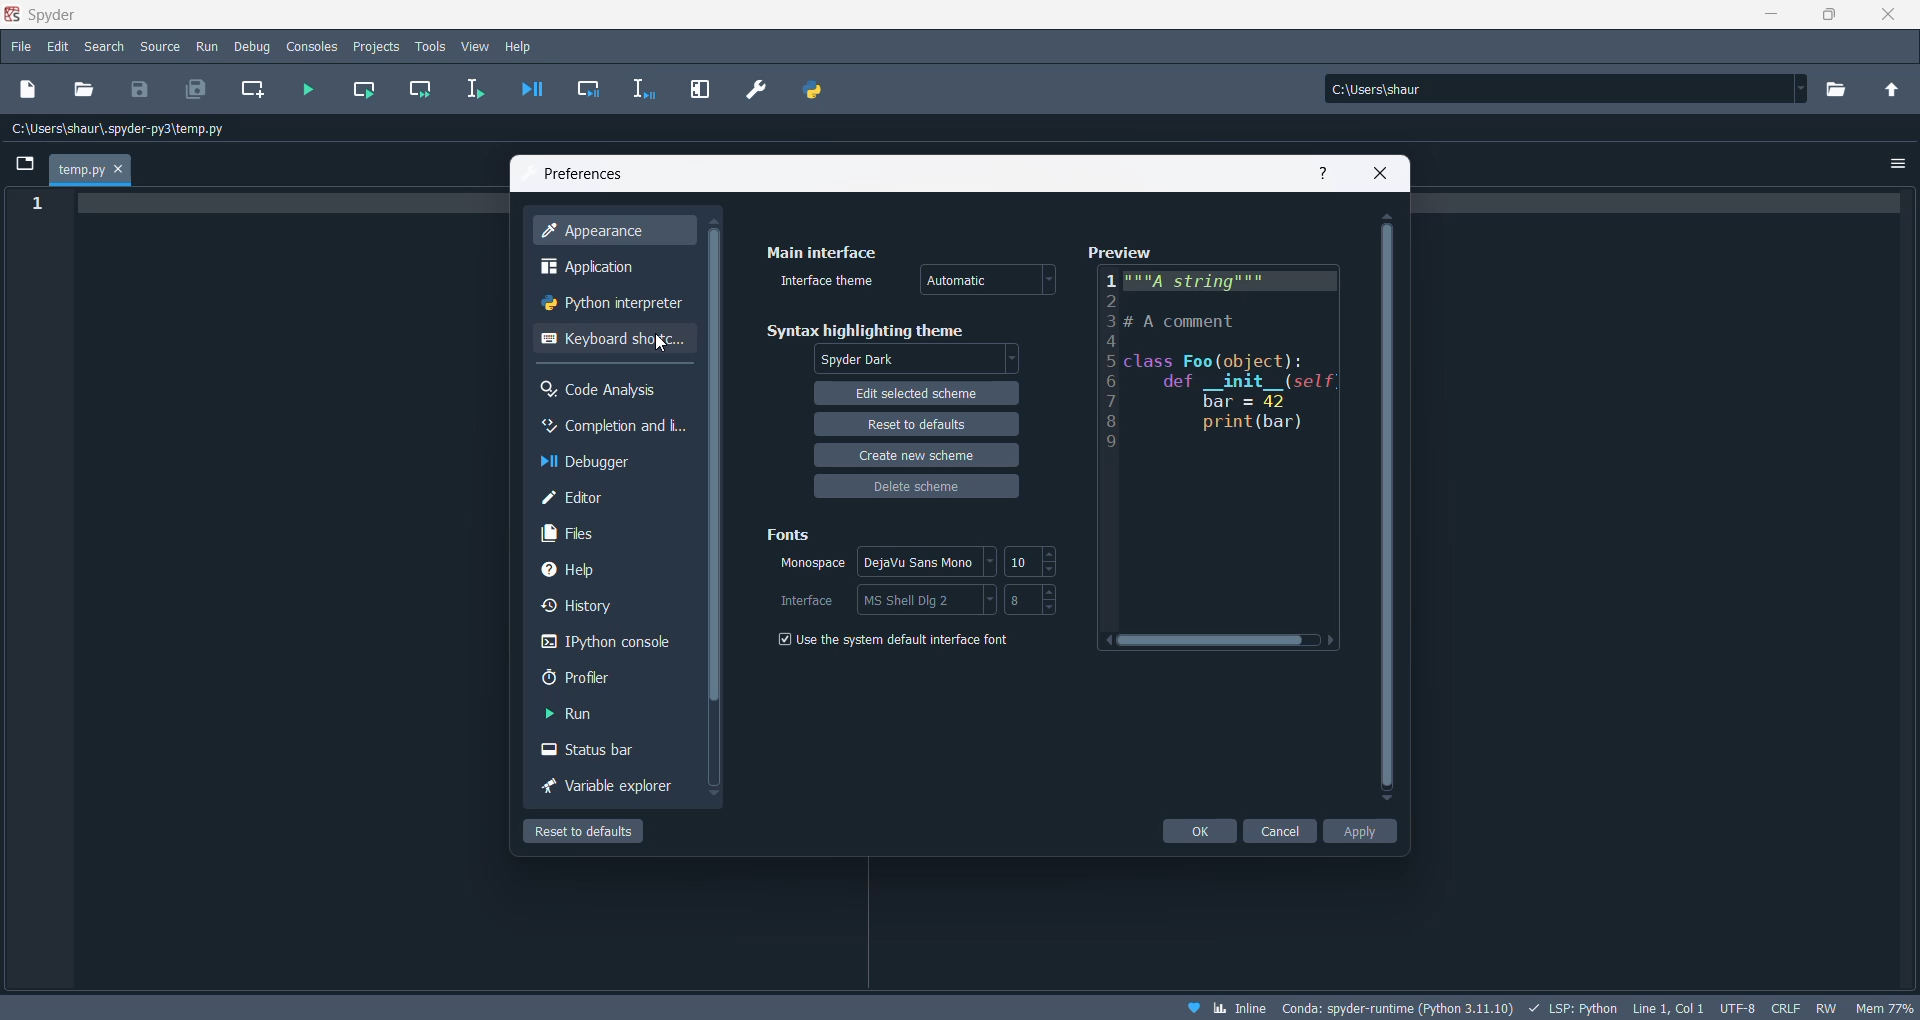  I want to click on fonts options, so click(927, 562).